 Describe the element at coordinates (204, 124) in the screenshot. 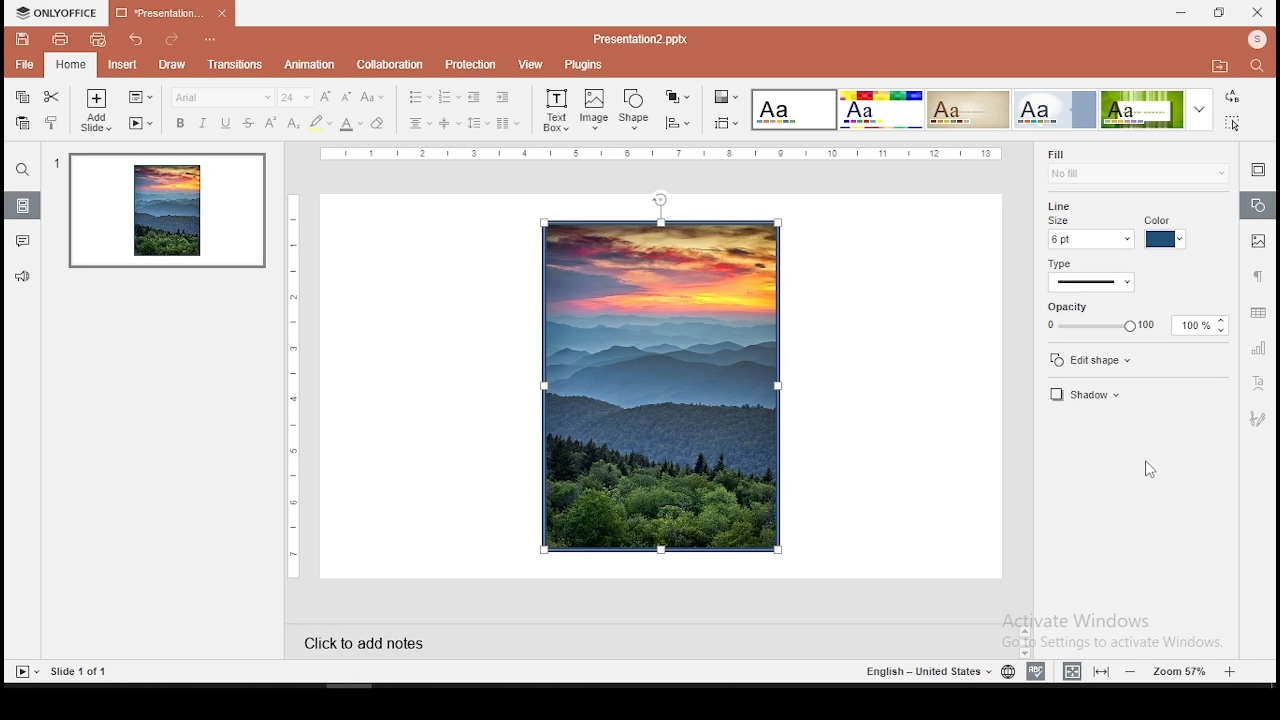

I see `italics` at that location.